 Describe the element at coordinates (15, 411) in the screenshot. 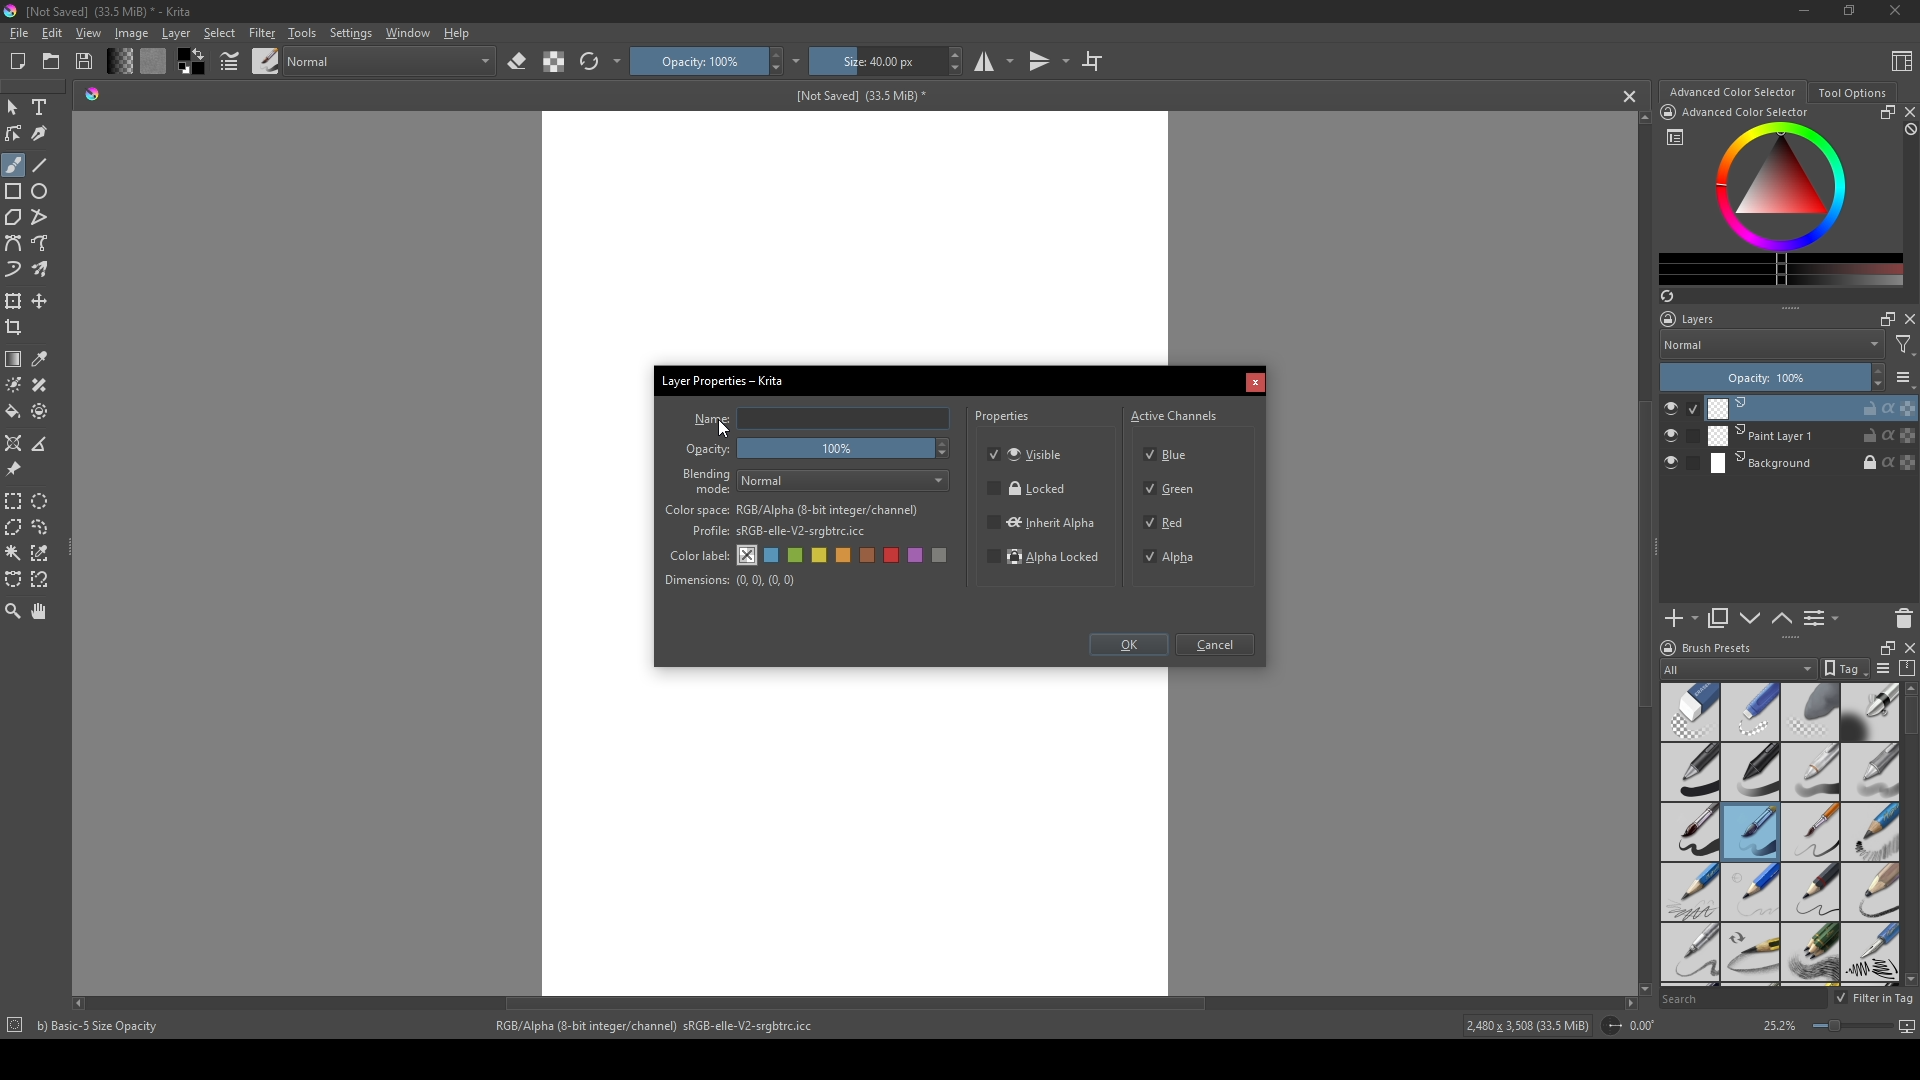

I see `bucket fill` at that location.